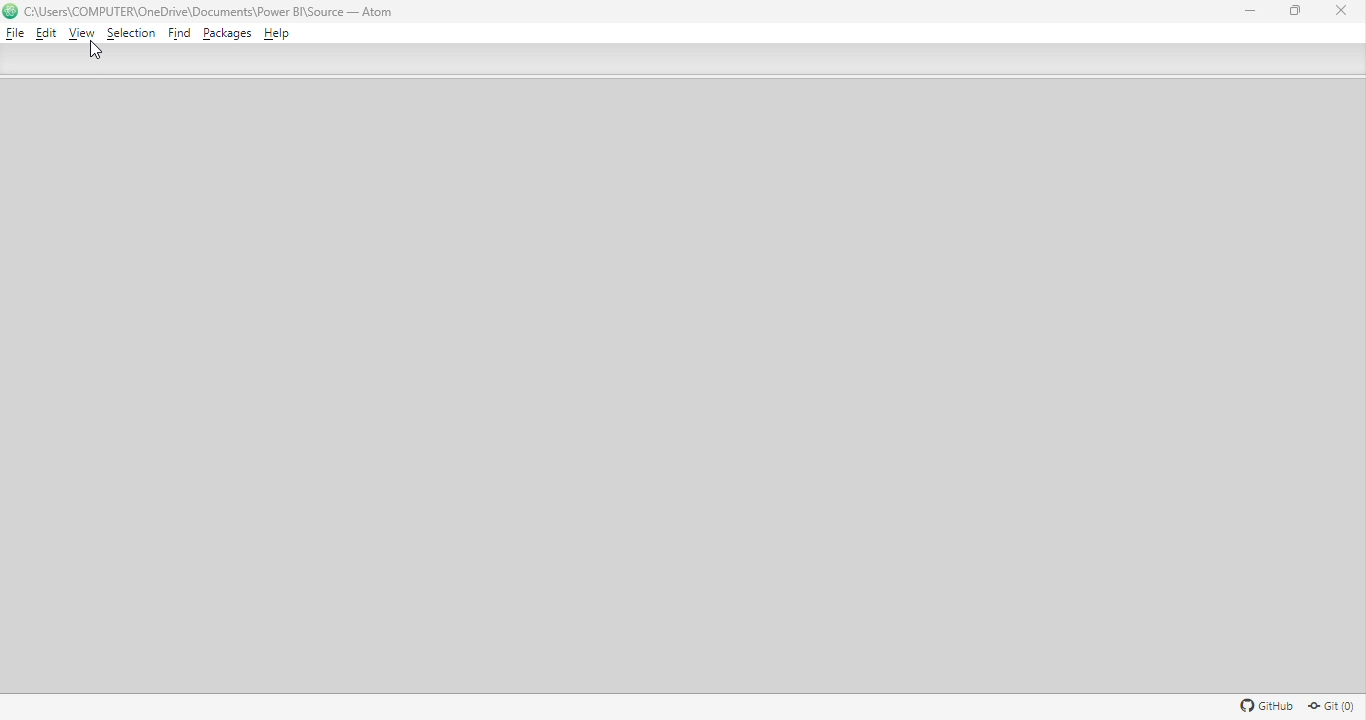  What do you see at coordinates (1343, 15) in the screenshot?
I see `Close` at bounding box center [1343, 15].